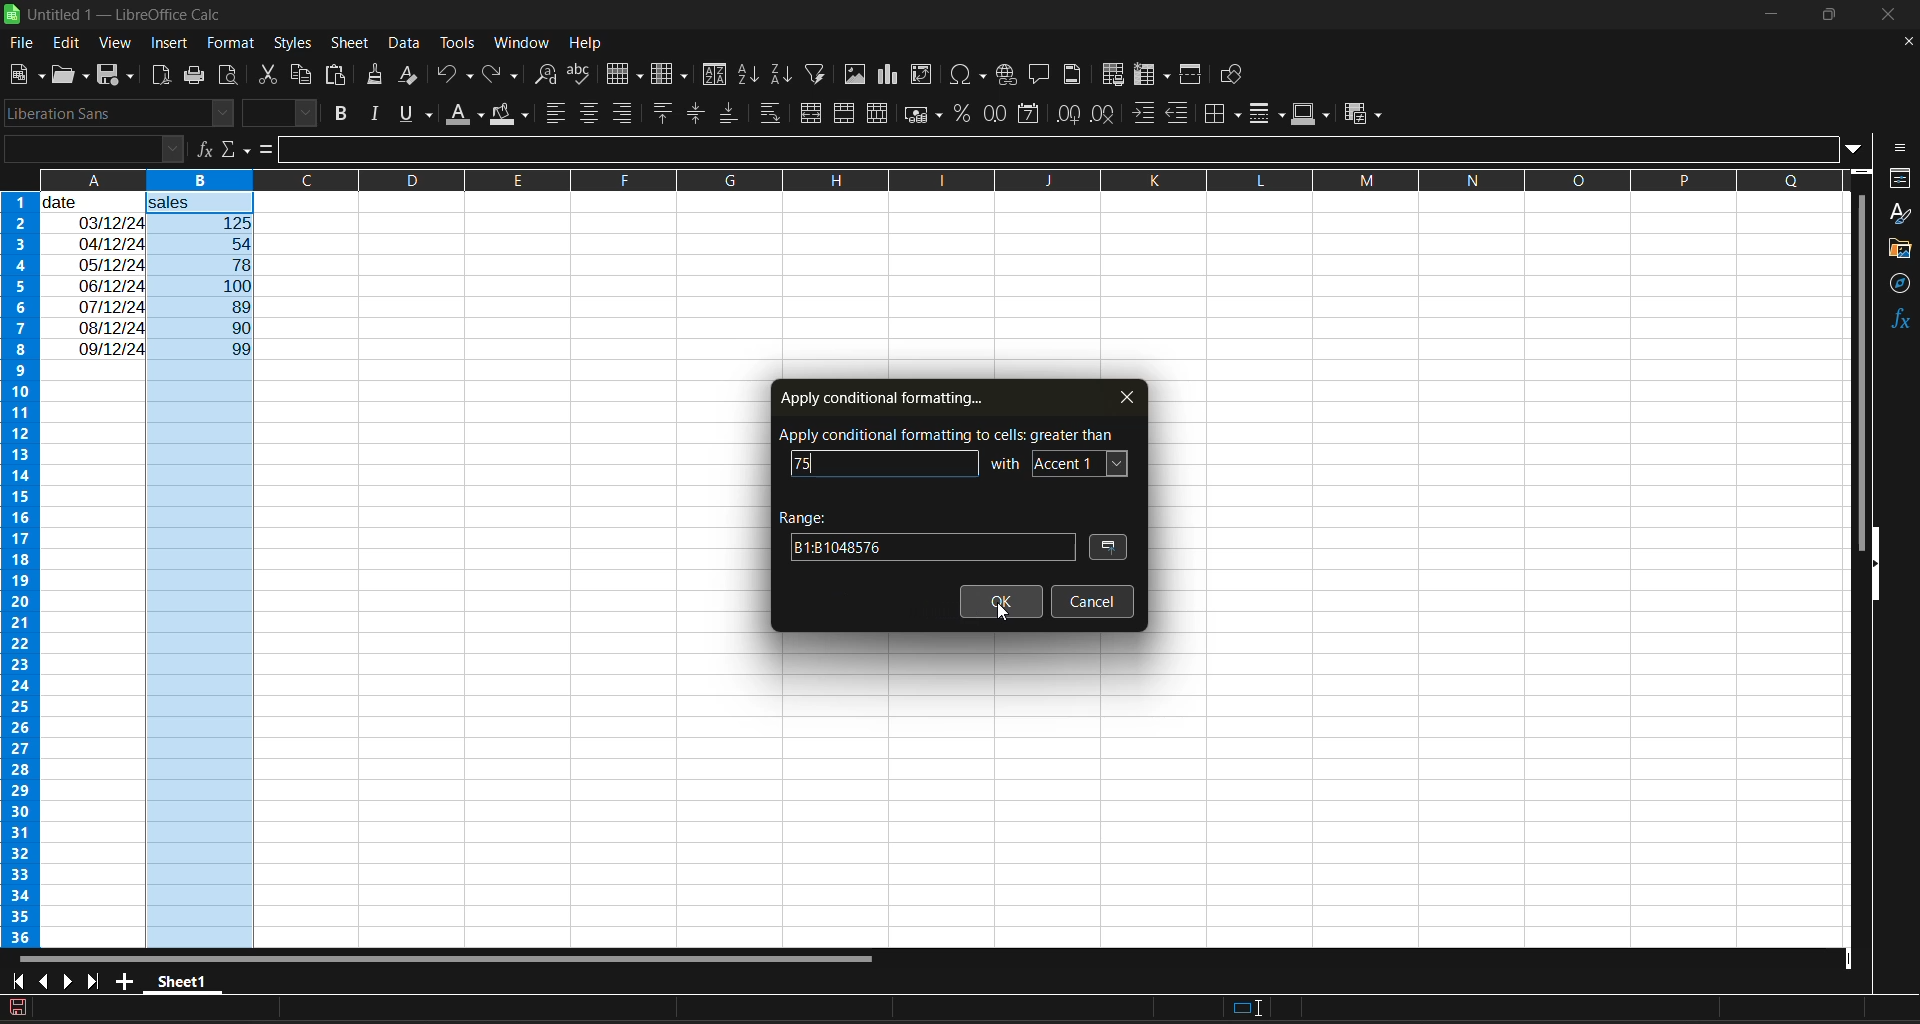  Describe the element at coordinates (1901, 213) in the screenshot. I see `style` at that location.